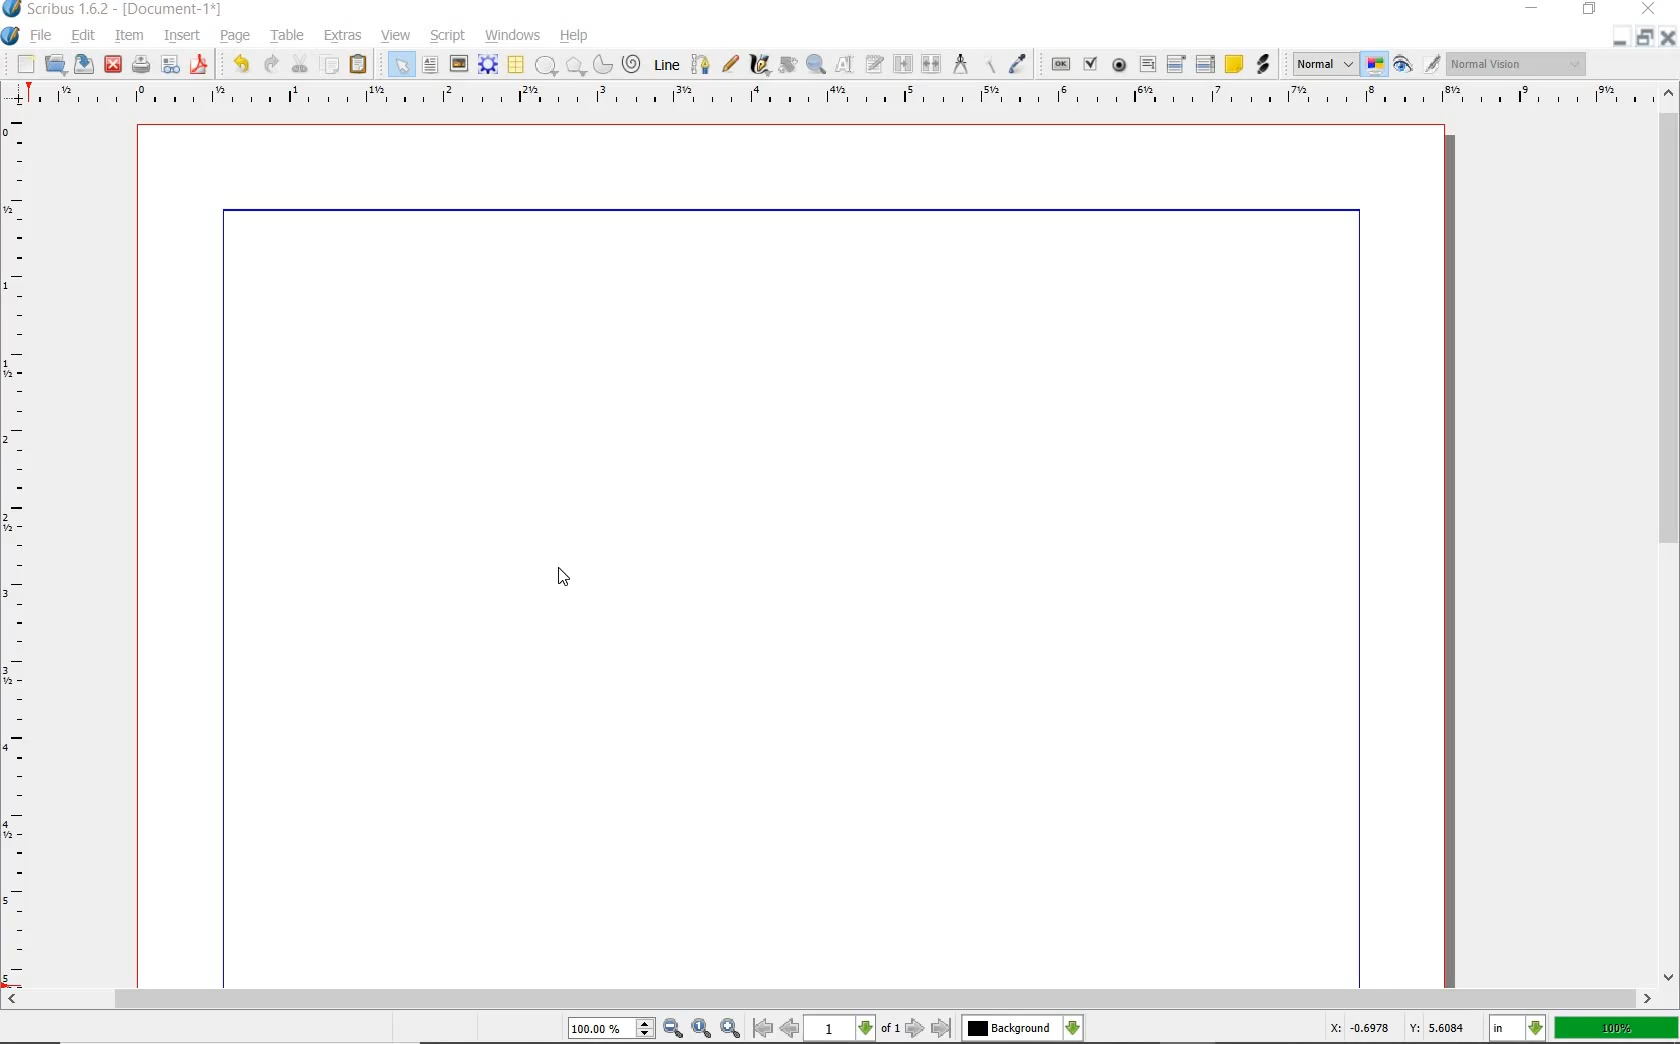 Image resolution: width=1680 pixels, height=1044 pixels. Describe the element at coordinates (401, 66) in the screenshot. I see `SELECT` at that location.